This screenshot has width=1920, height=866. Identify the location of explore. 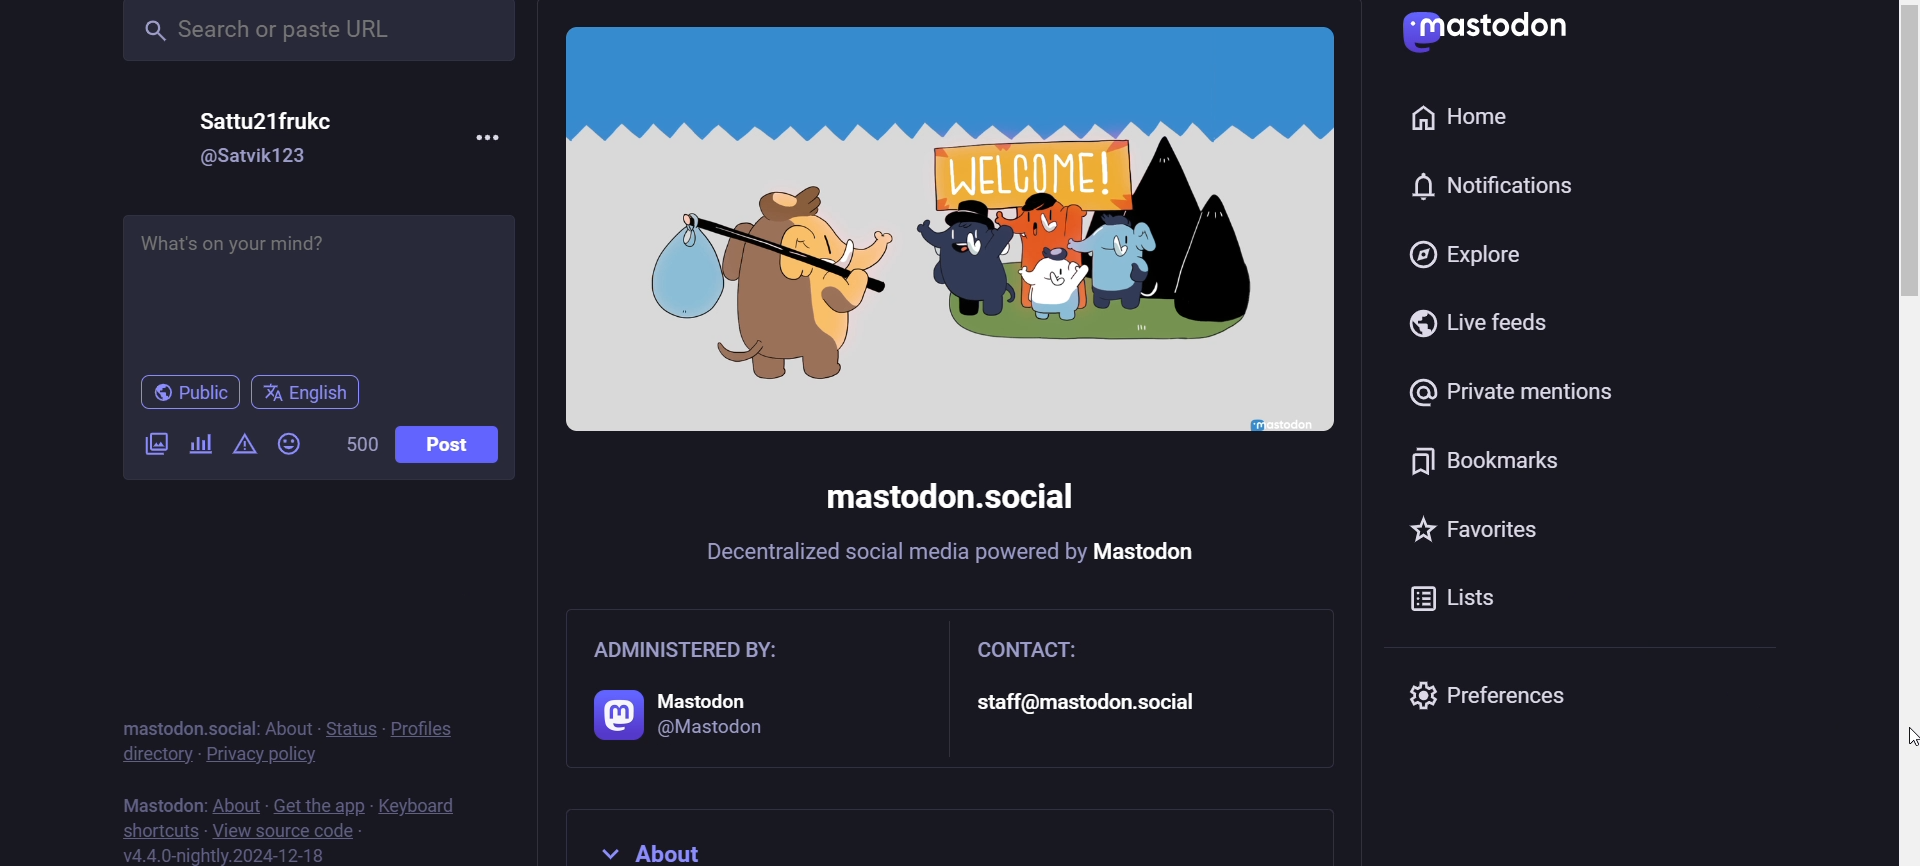
(1471, 255).